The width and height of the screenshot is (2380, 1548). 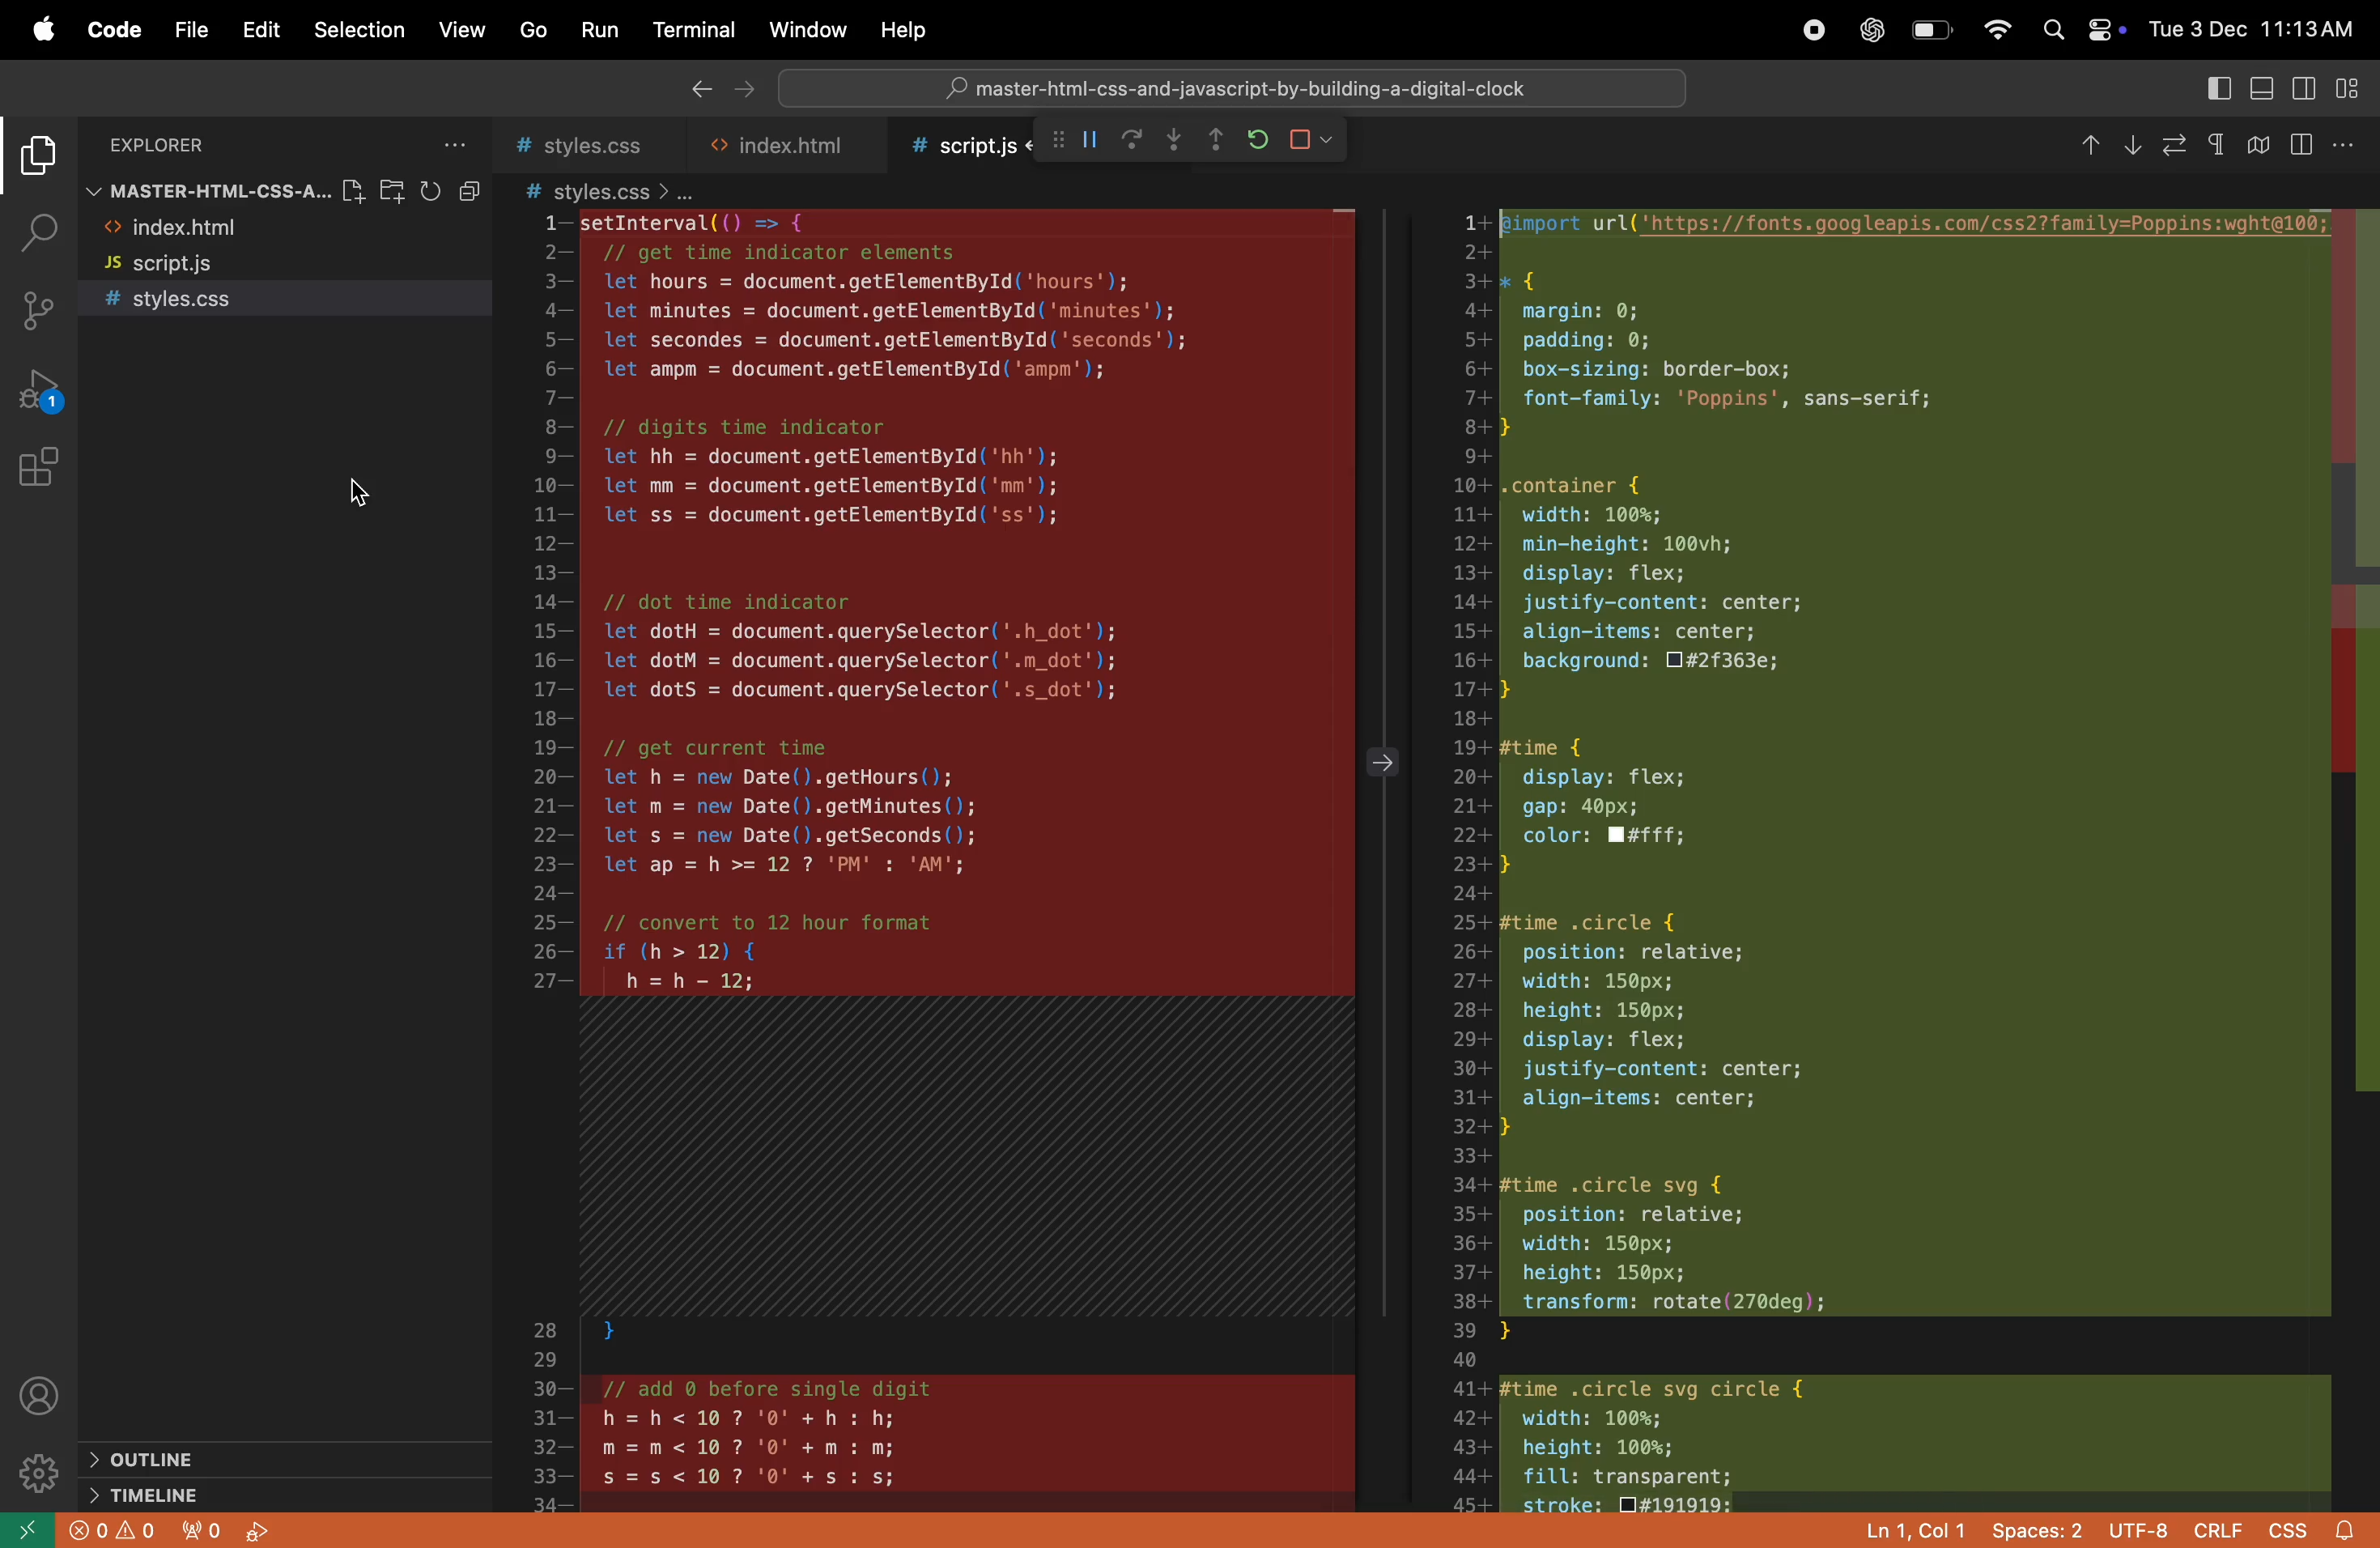 I want to click on edit, so click(x=262, y=29).